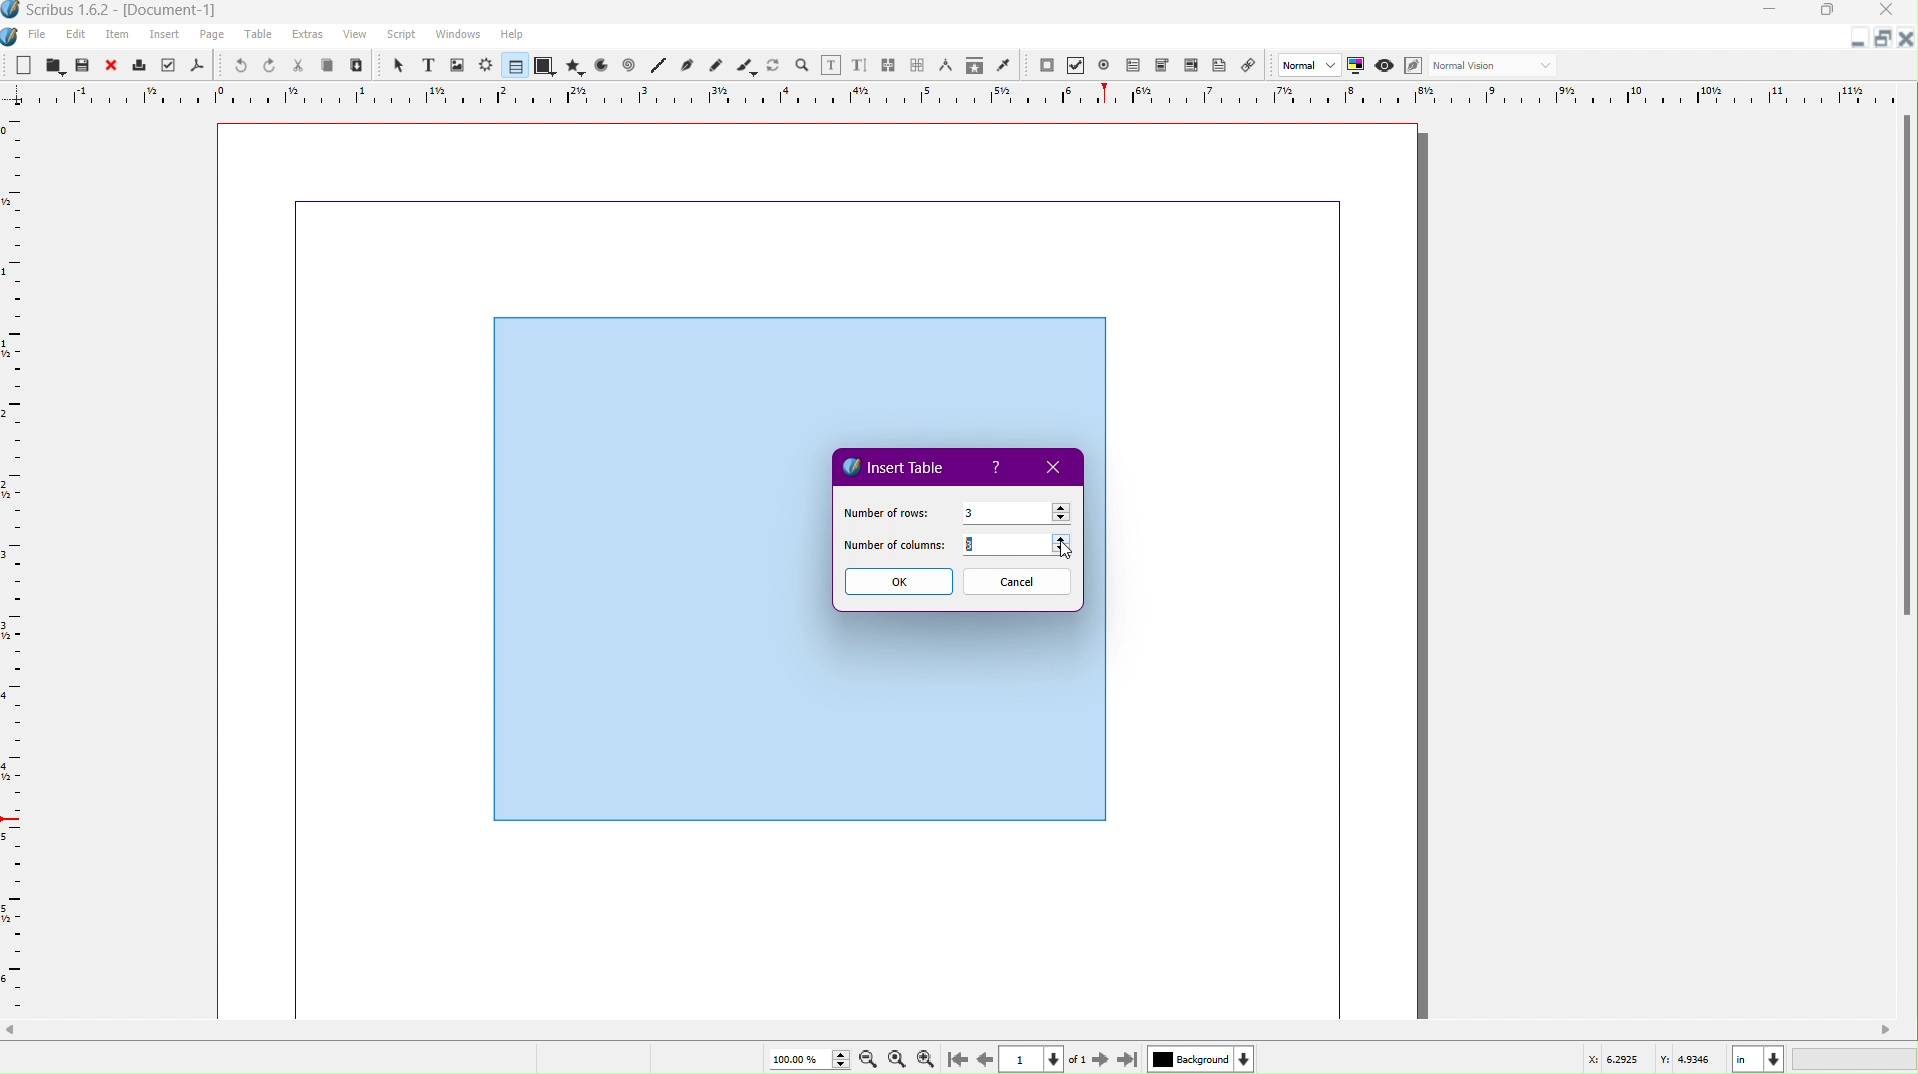 This screenshot has width=1918, height=1074. What do you see at coordinates (113, 65) in the screenshot?
I see `Close` at bounding box center [113, 65].